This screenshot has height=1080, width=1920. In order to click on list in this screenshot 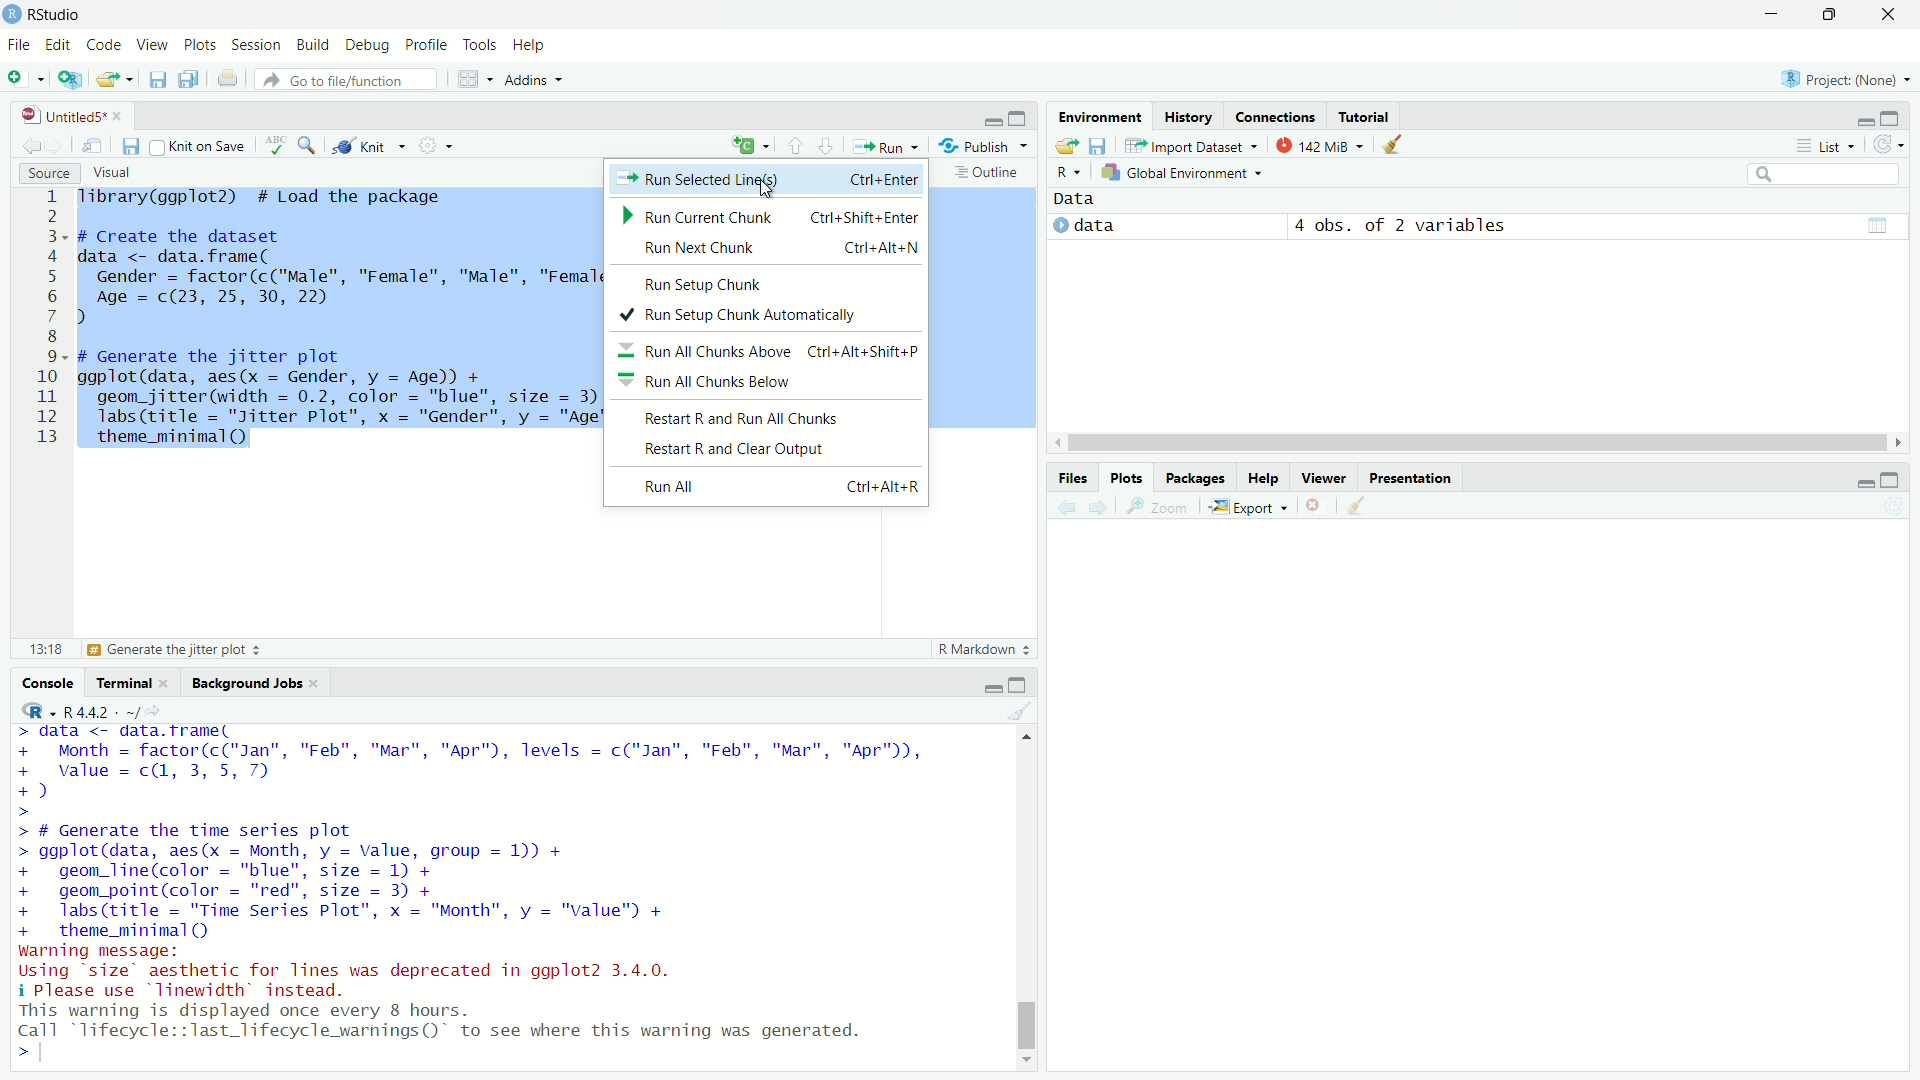, I will do `click(1828, 146)`.